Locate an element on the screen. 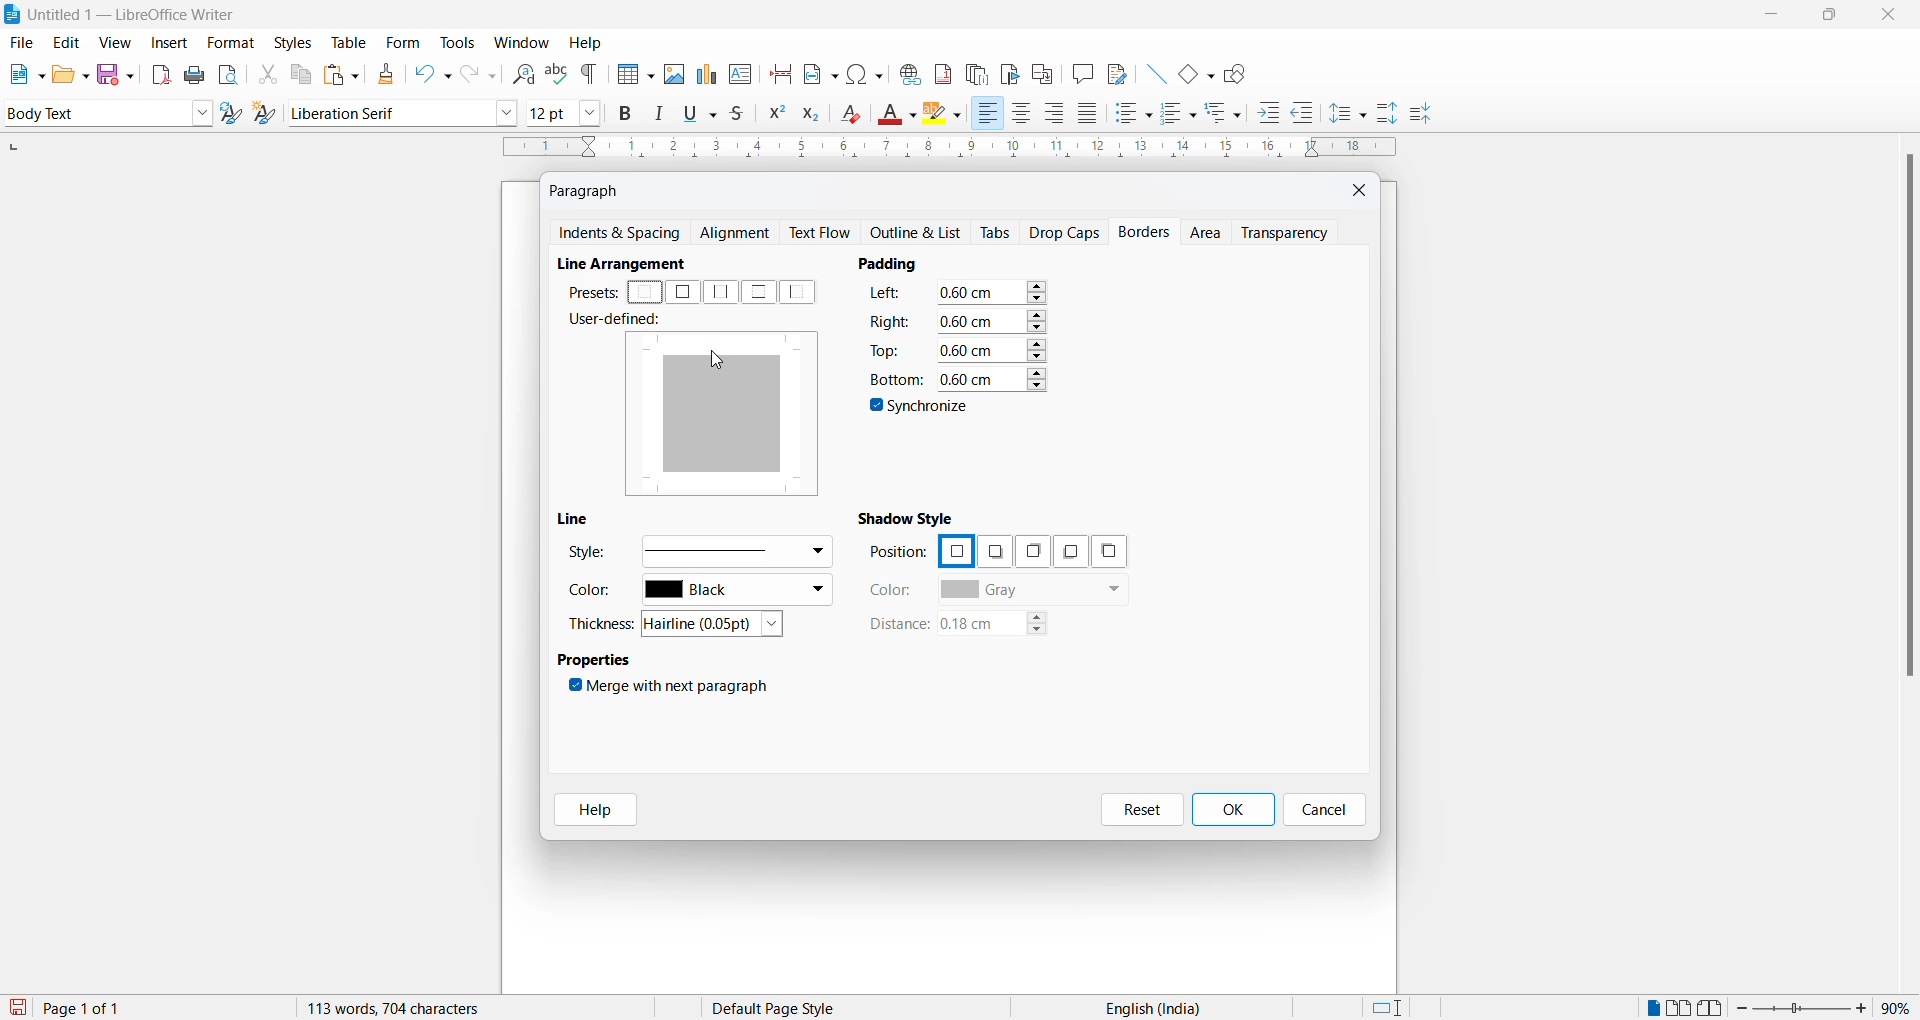  new file options is located at coordinates (22, 74).